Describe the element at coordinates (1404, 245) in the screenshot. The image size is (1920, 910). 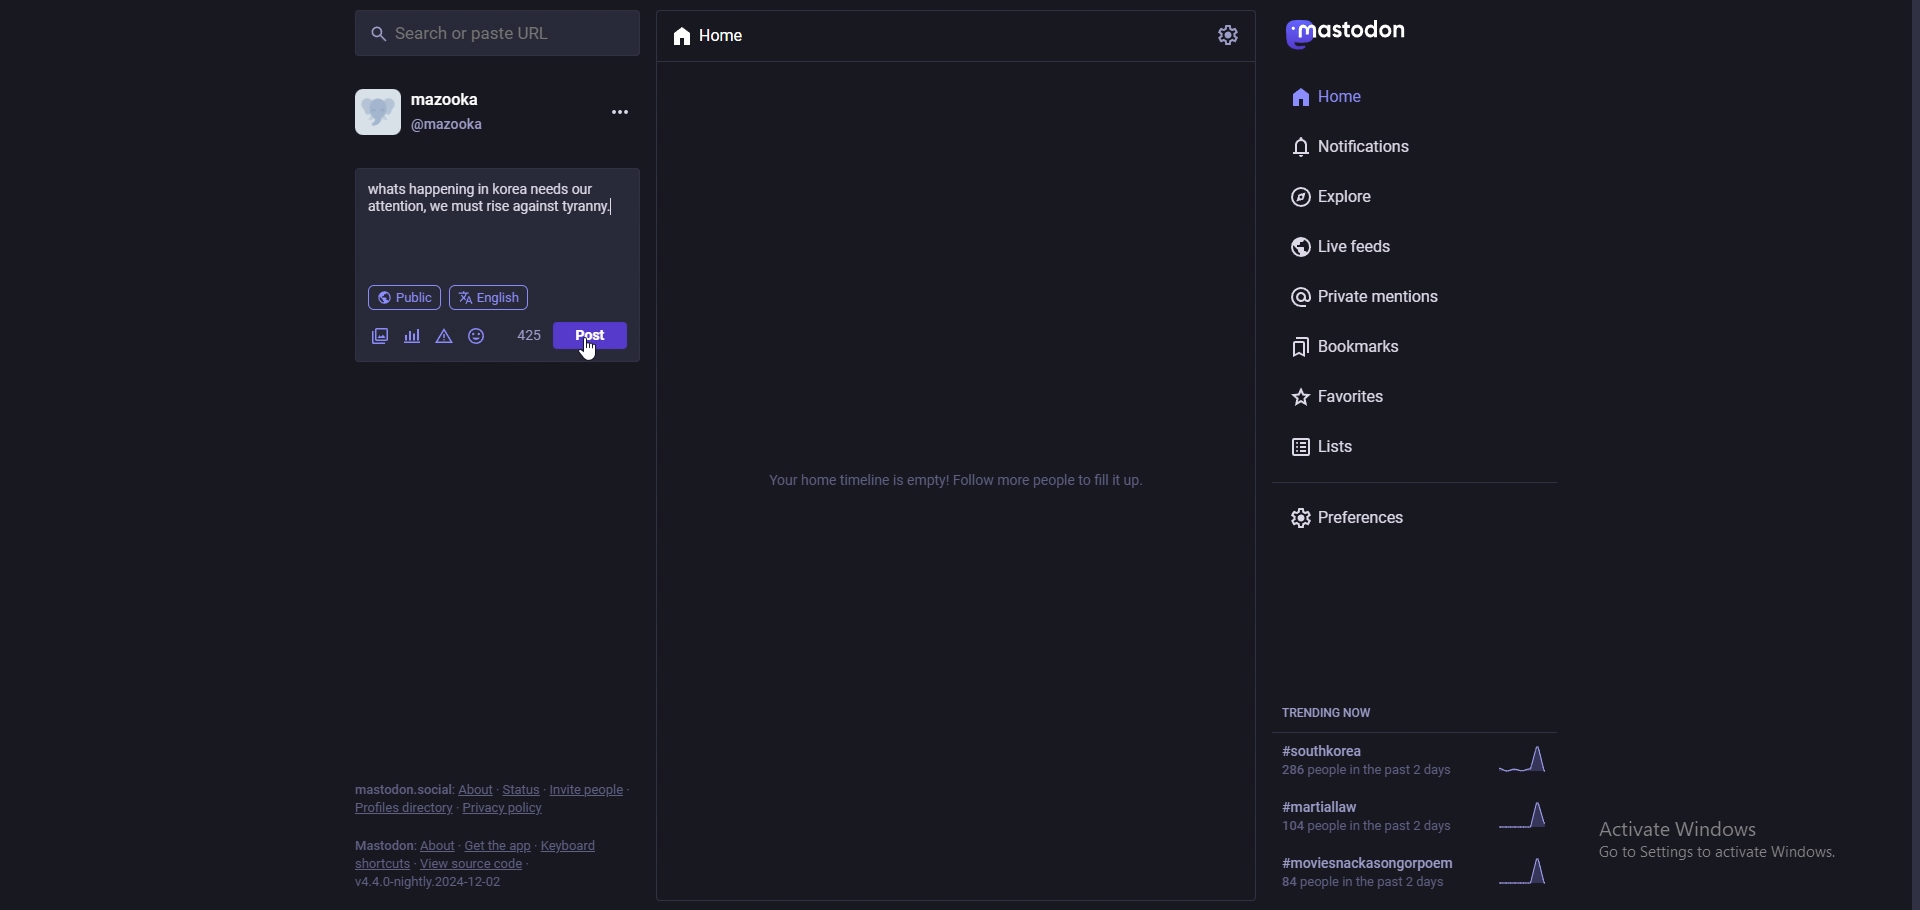
I see `live feeds` at that location.